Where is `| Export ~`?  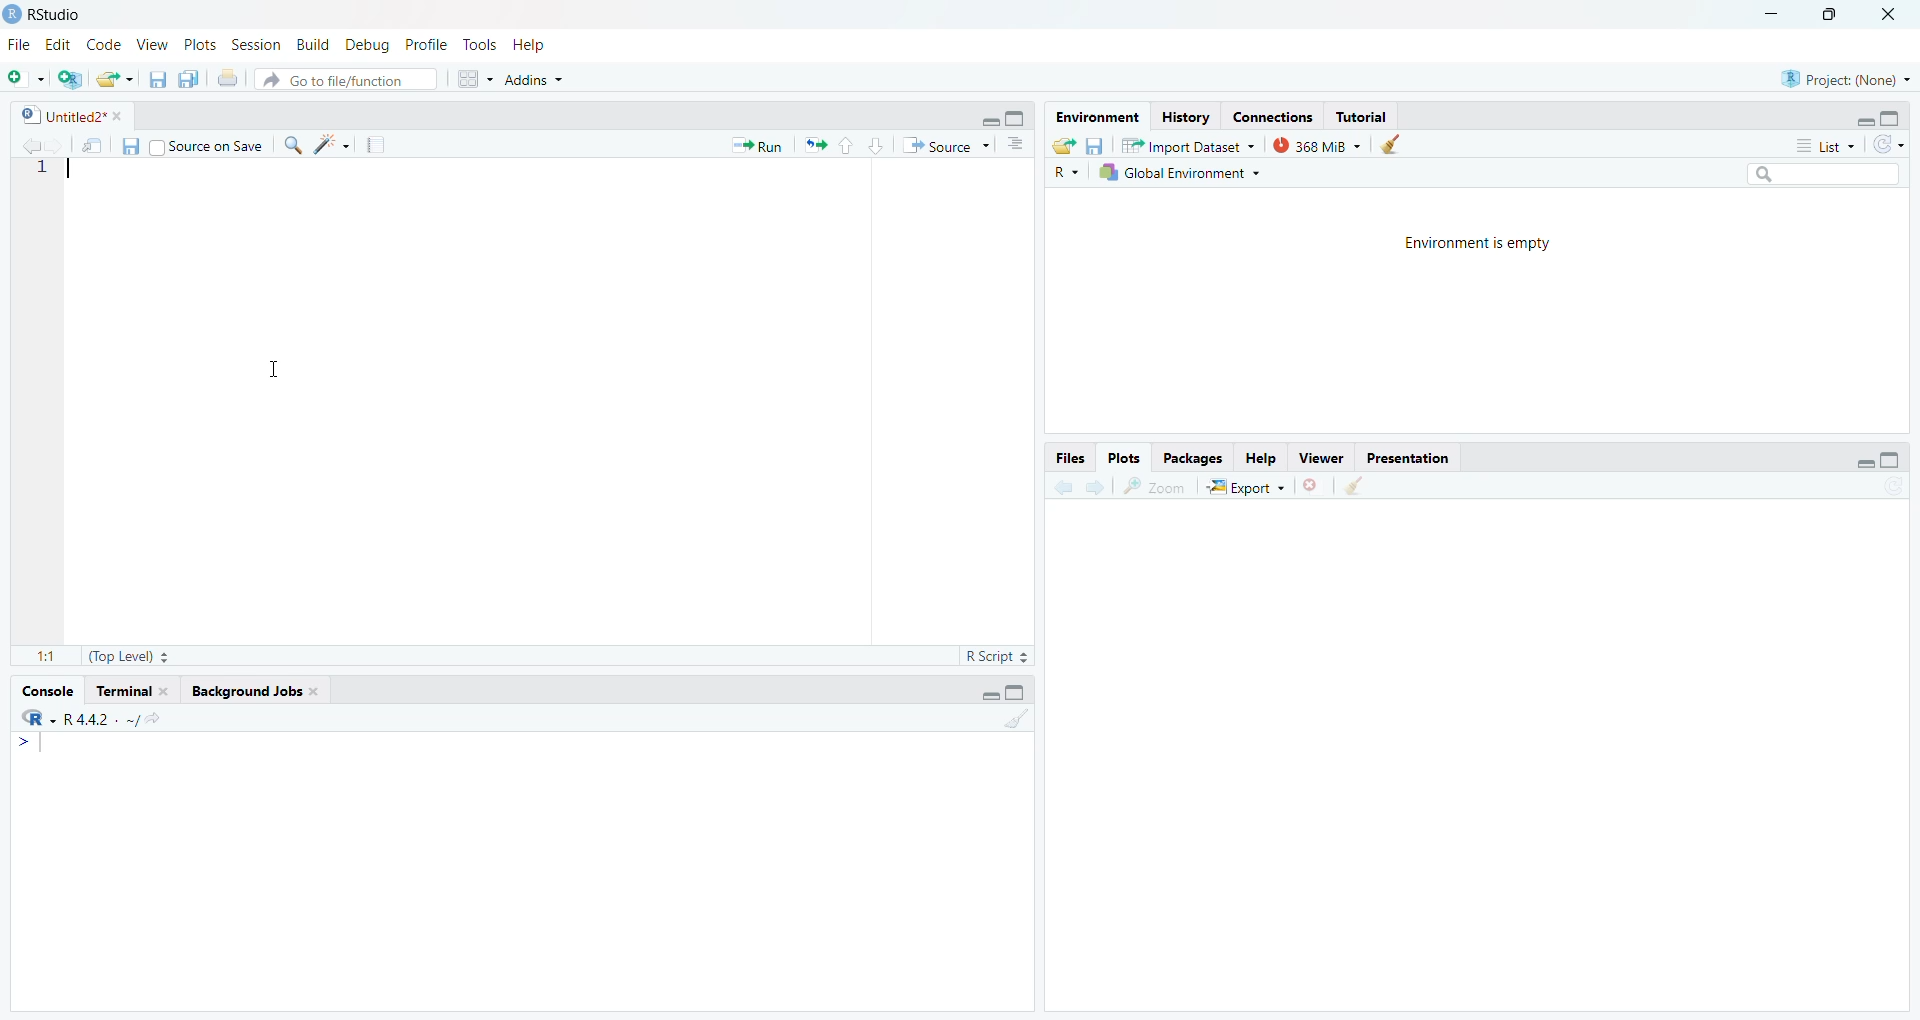
| Export ~ is located at coordinates (1248, 489).